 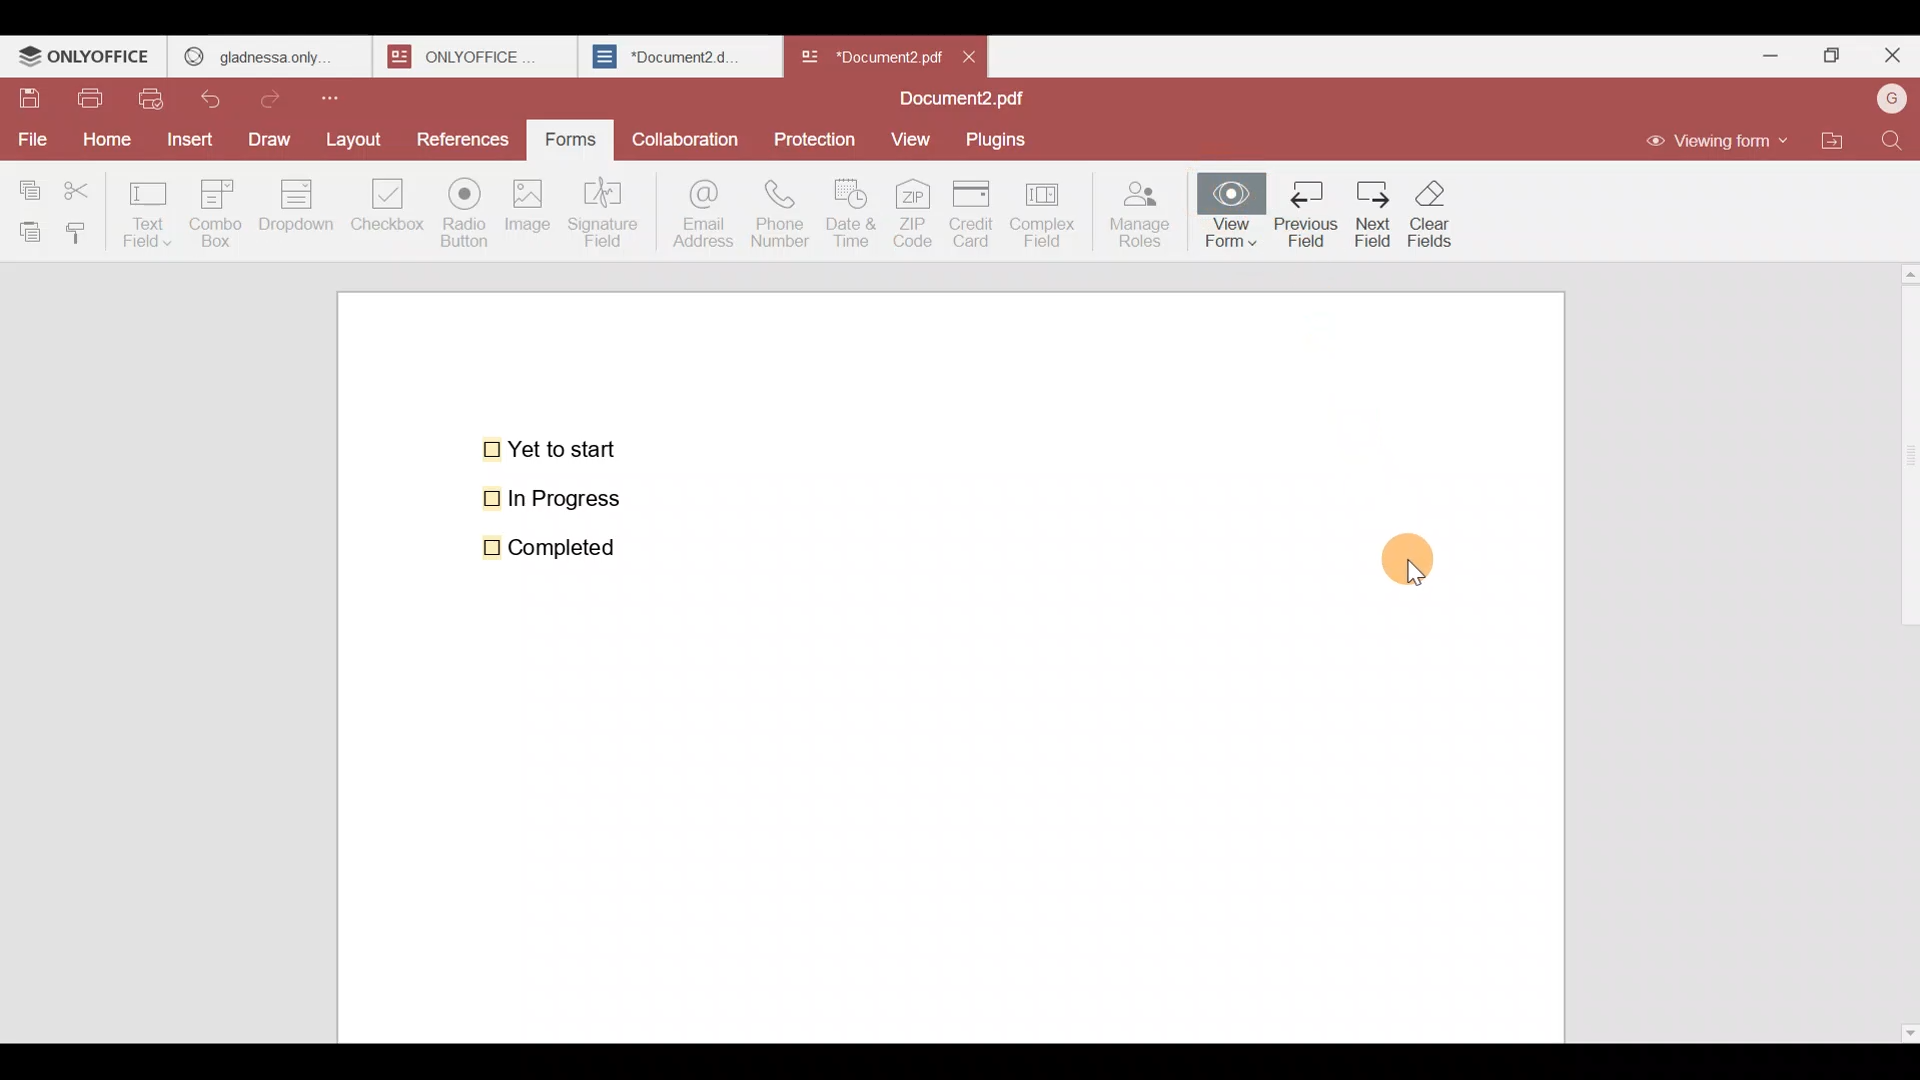 What do you see at coordinates (967, 215) in the screenshot?
I see `Credit card` at bounding box center [967, 215].